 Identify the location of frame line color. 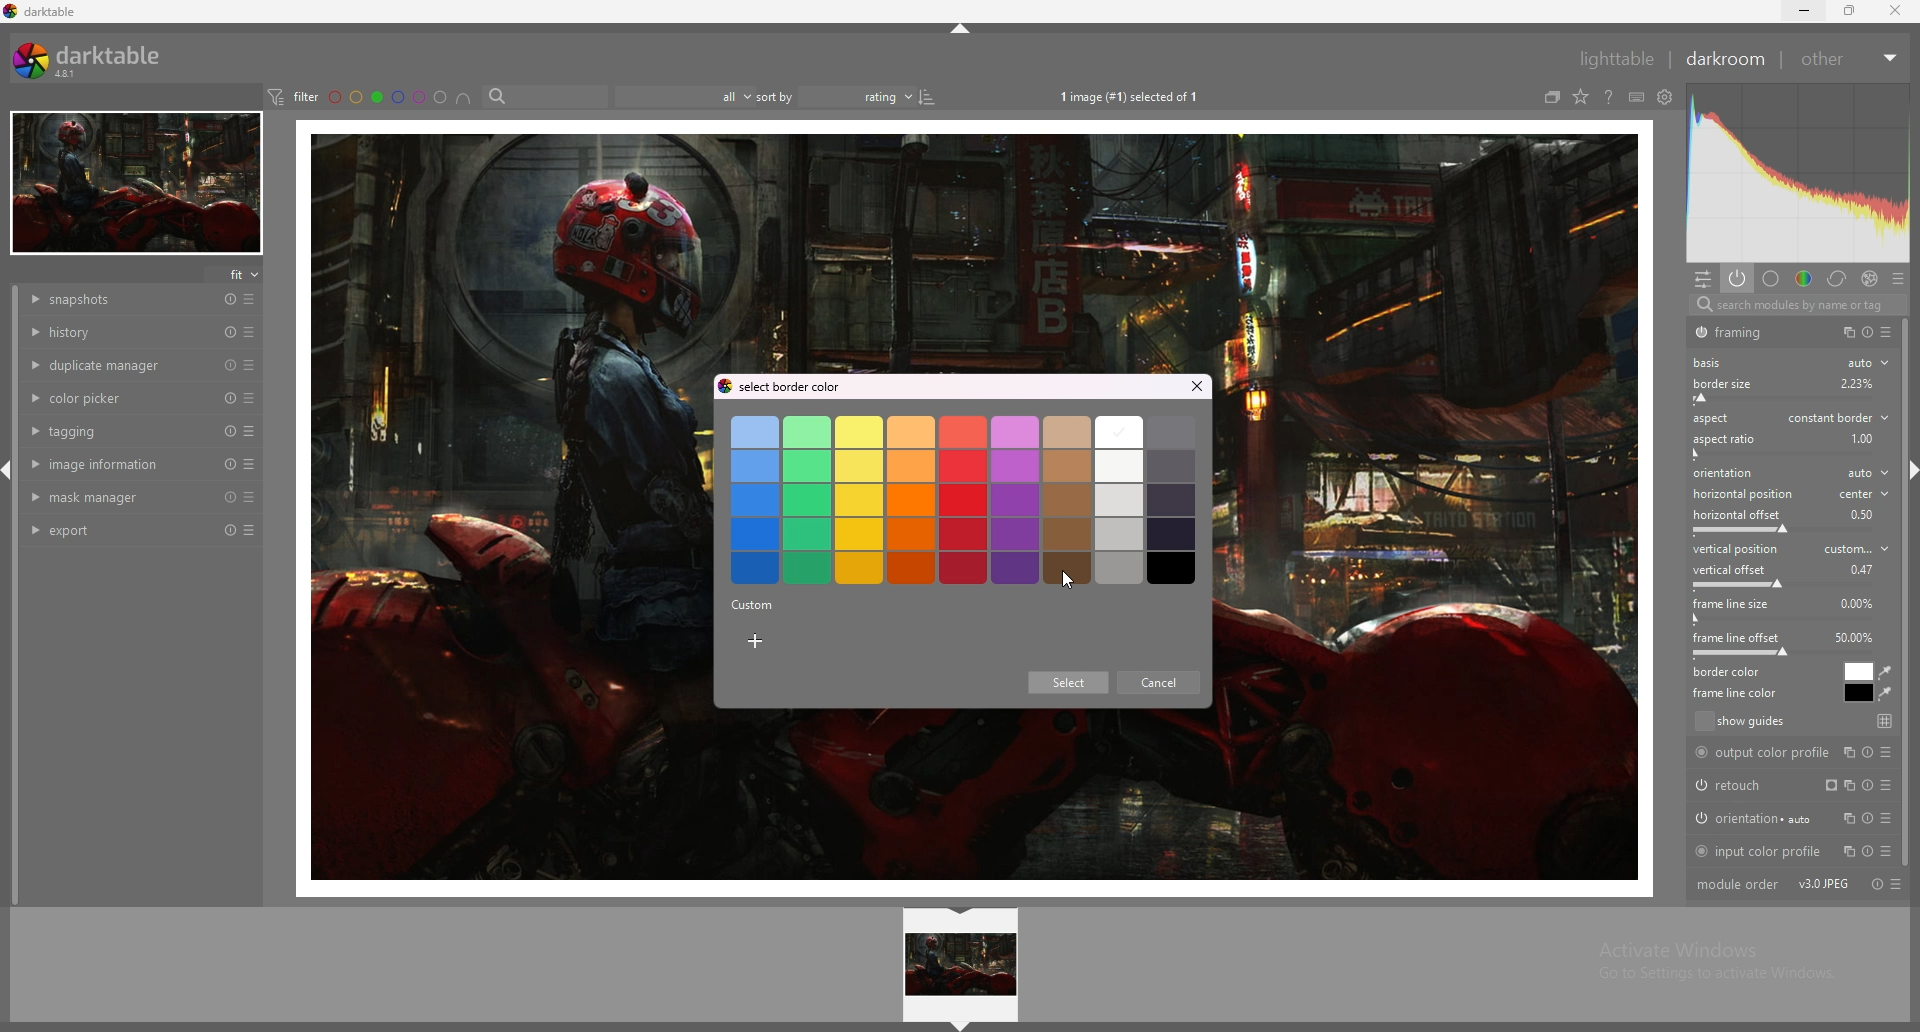
(1738, 693).